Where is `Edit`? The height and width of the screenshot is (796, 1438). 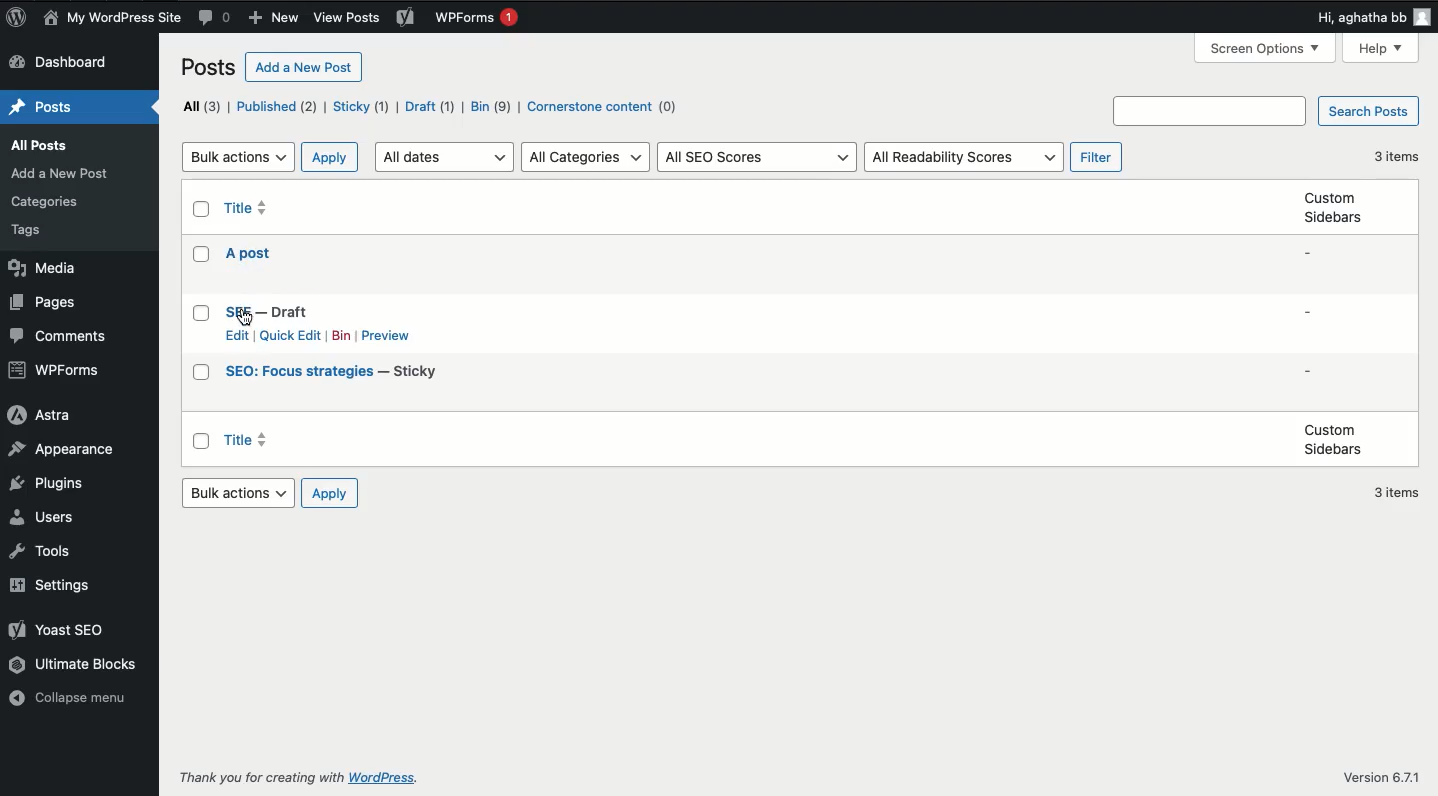
Edit is located at coordinates (234, 335).